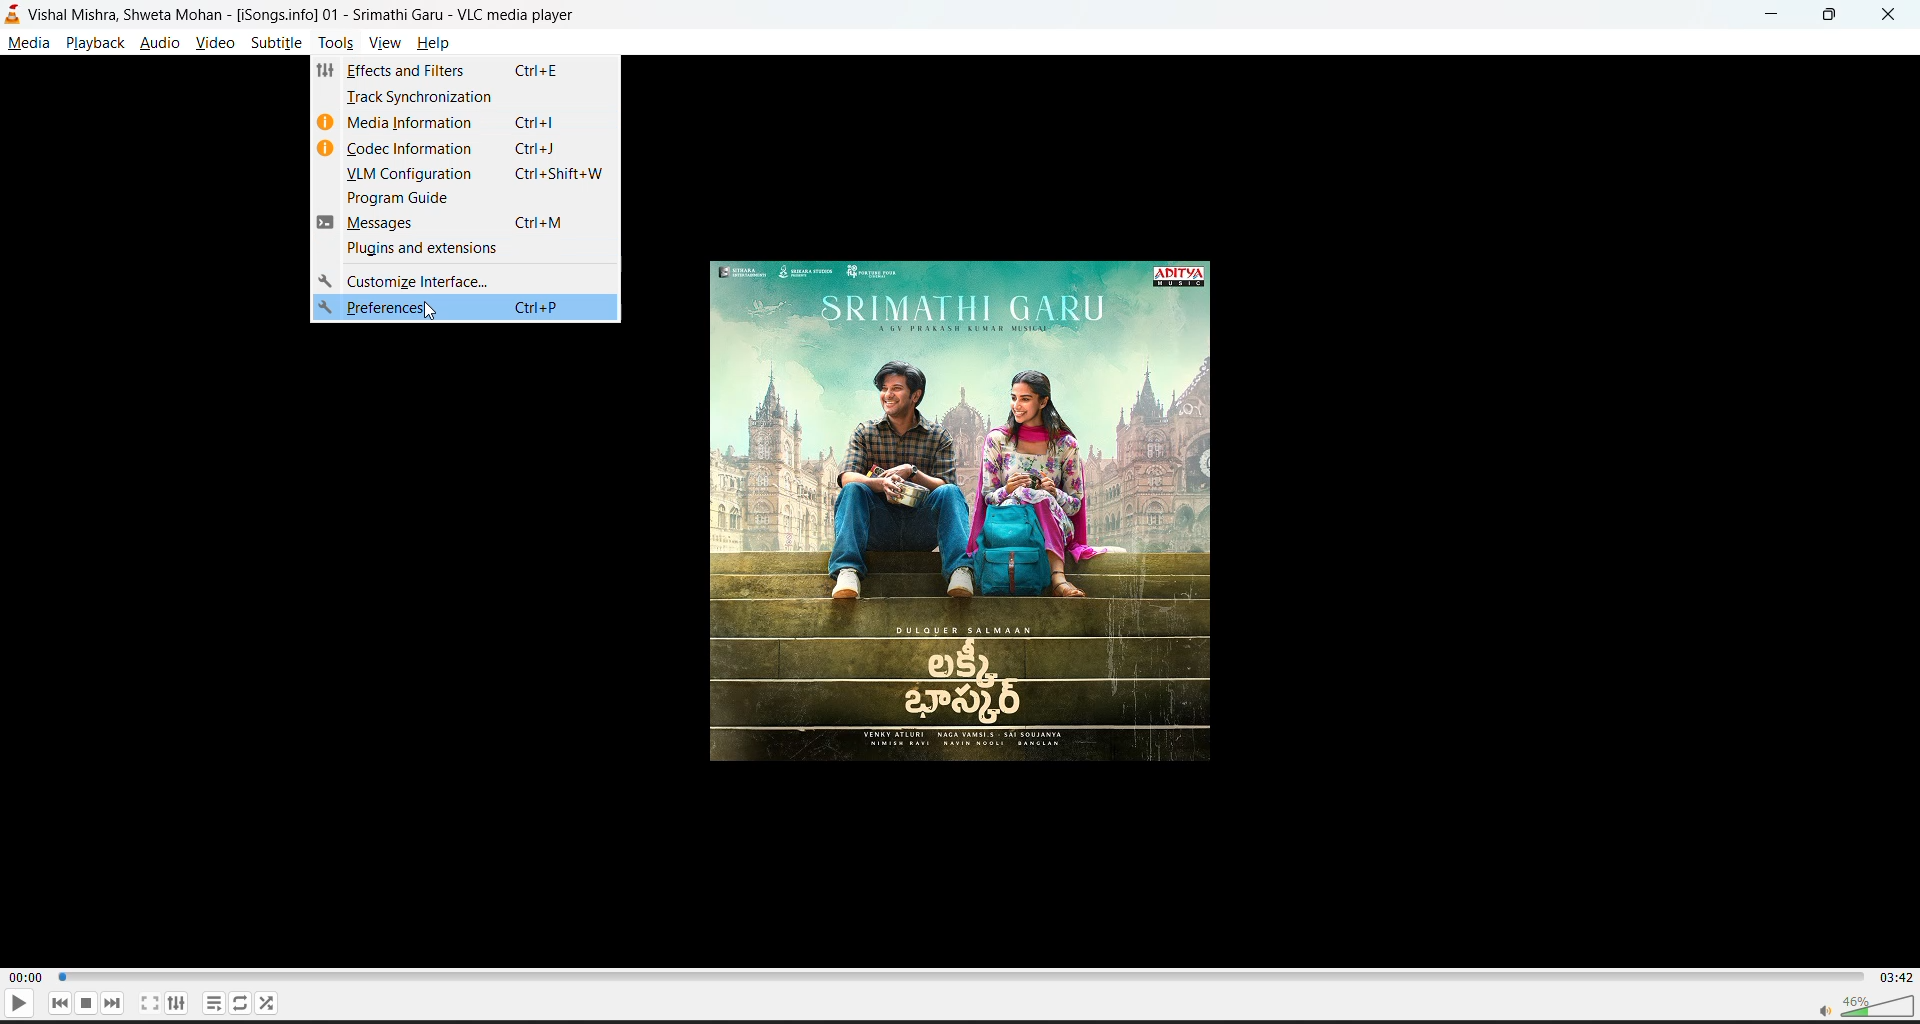 This screenshot has height=1024, width=1920. What do you see at coordinates (331, 44) in the screenshot?
I see `tools` at bounding box center [331, 44].